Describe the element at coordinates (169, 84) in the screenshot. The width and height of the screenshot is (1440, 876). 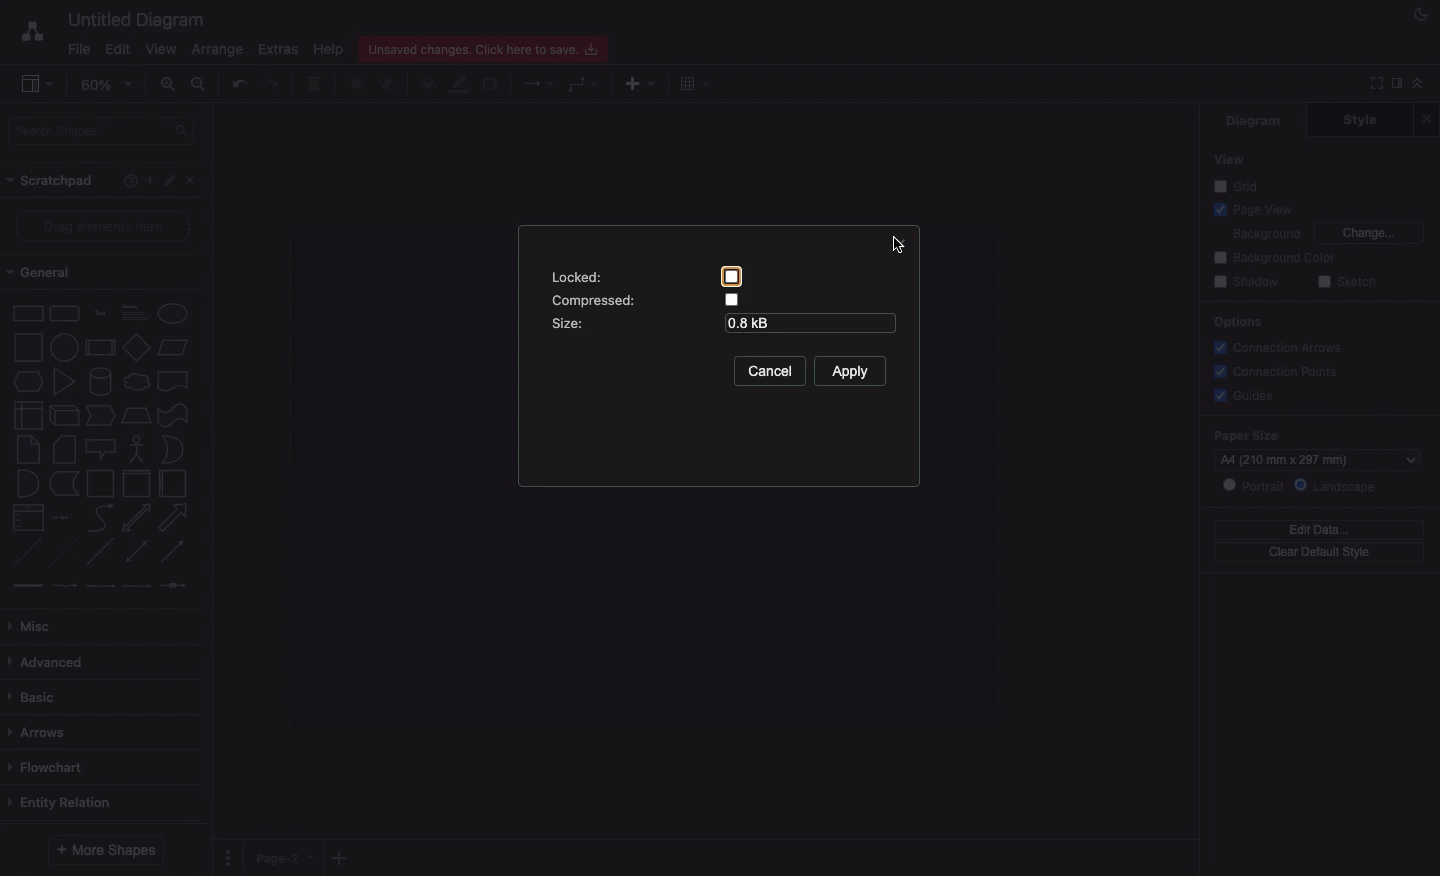
I see `Zoom in` at that location.